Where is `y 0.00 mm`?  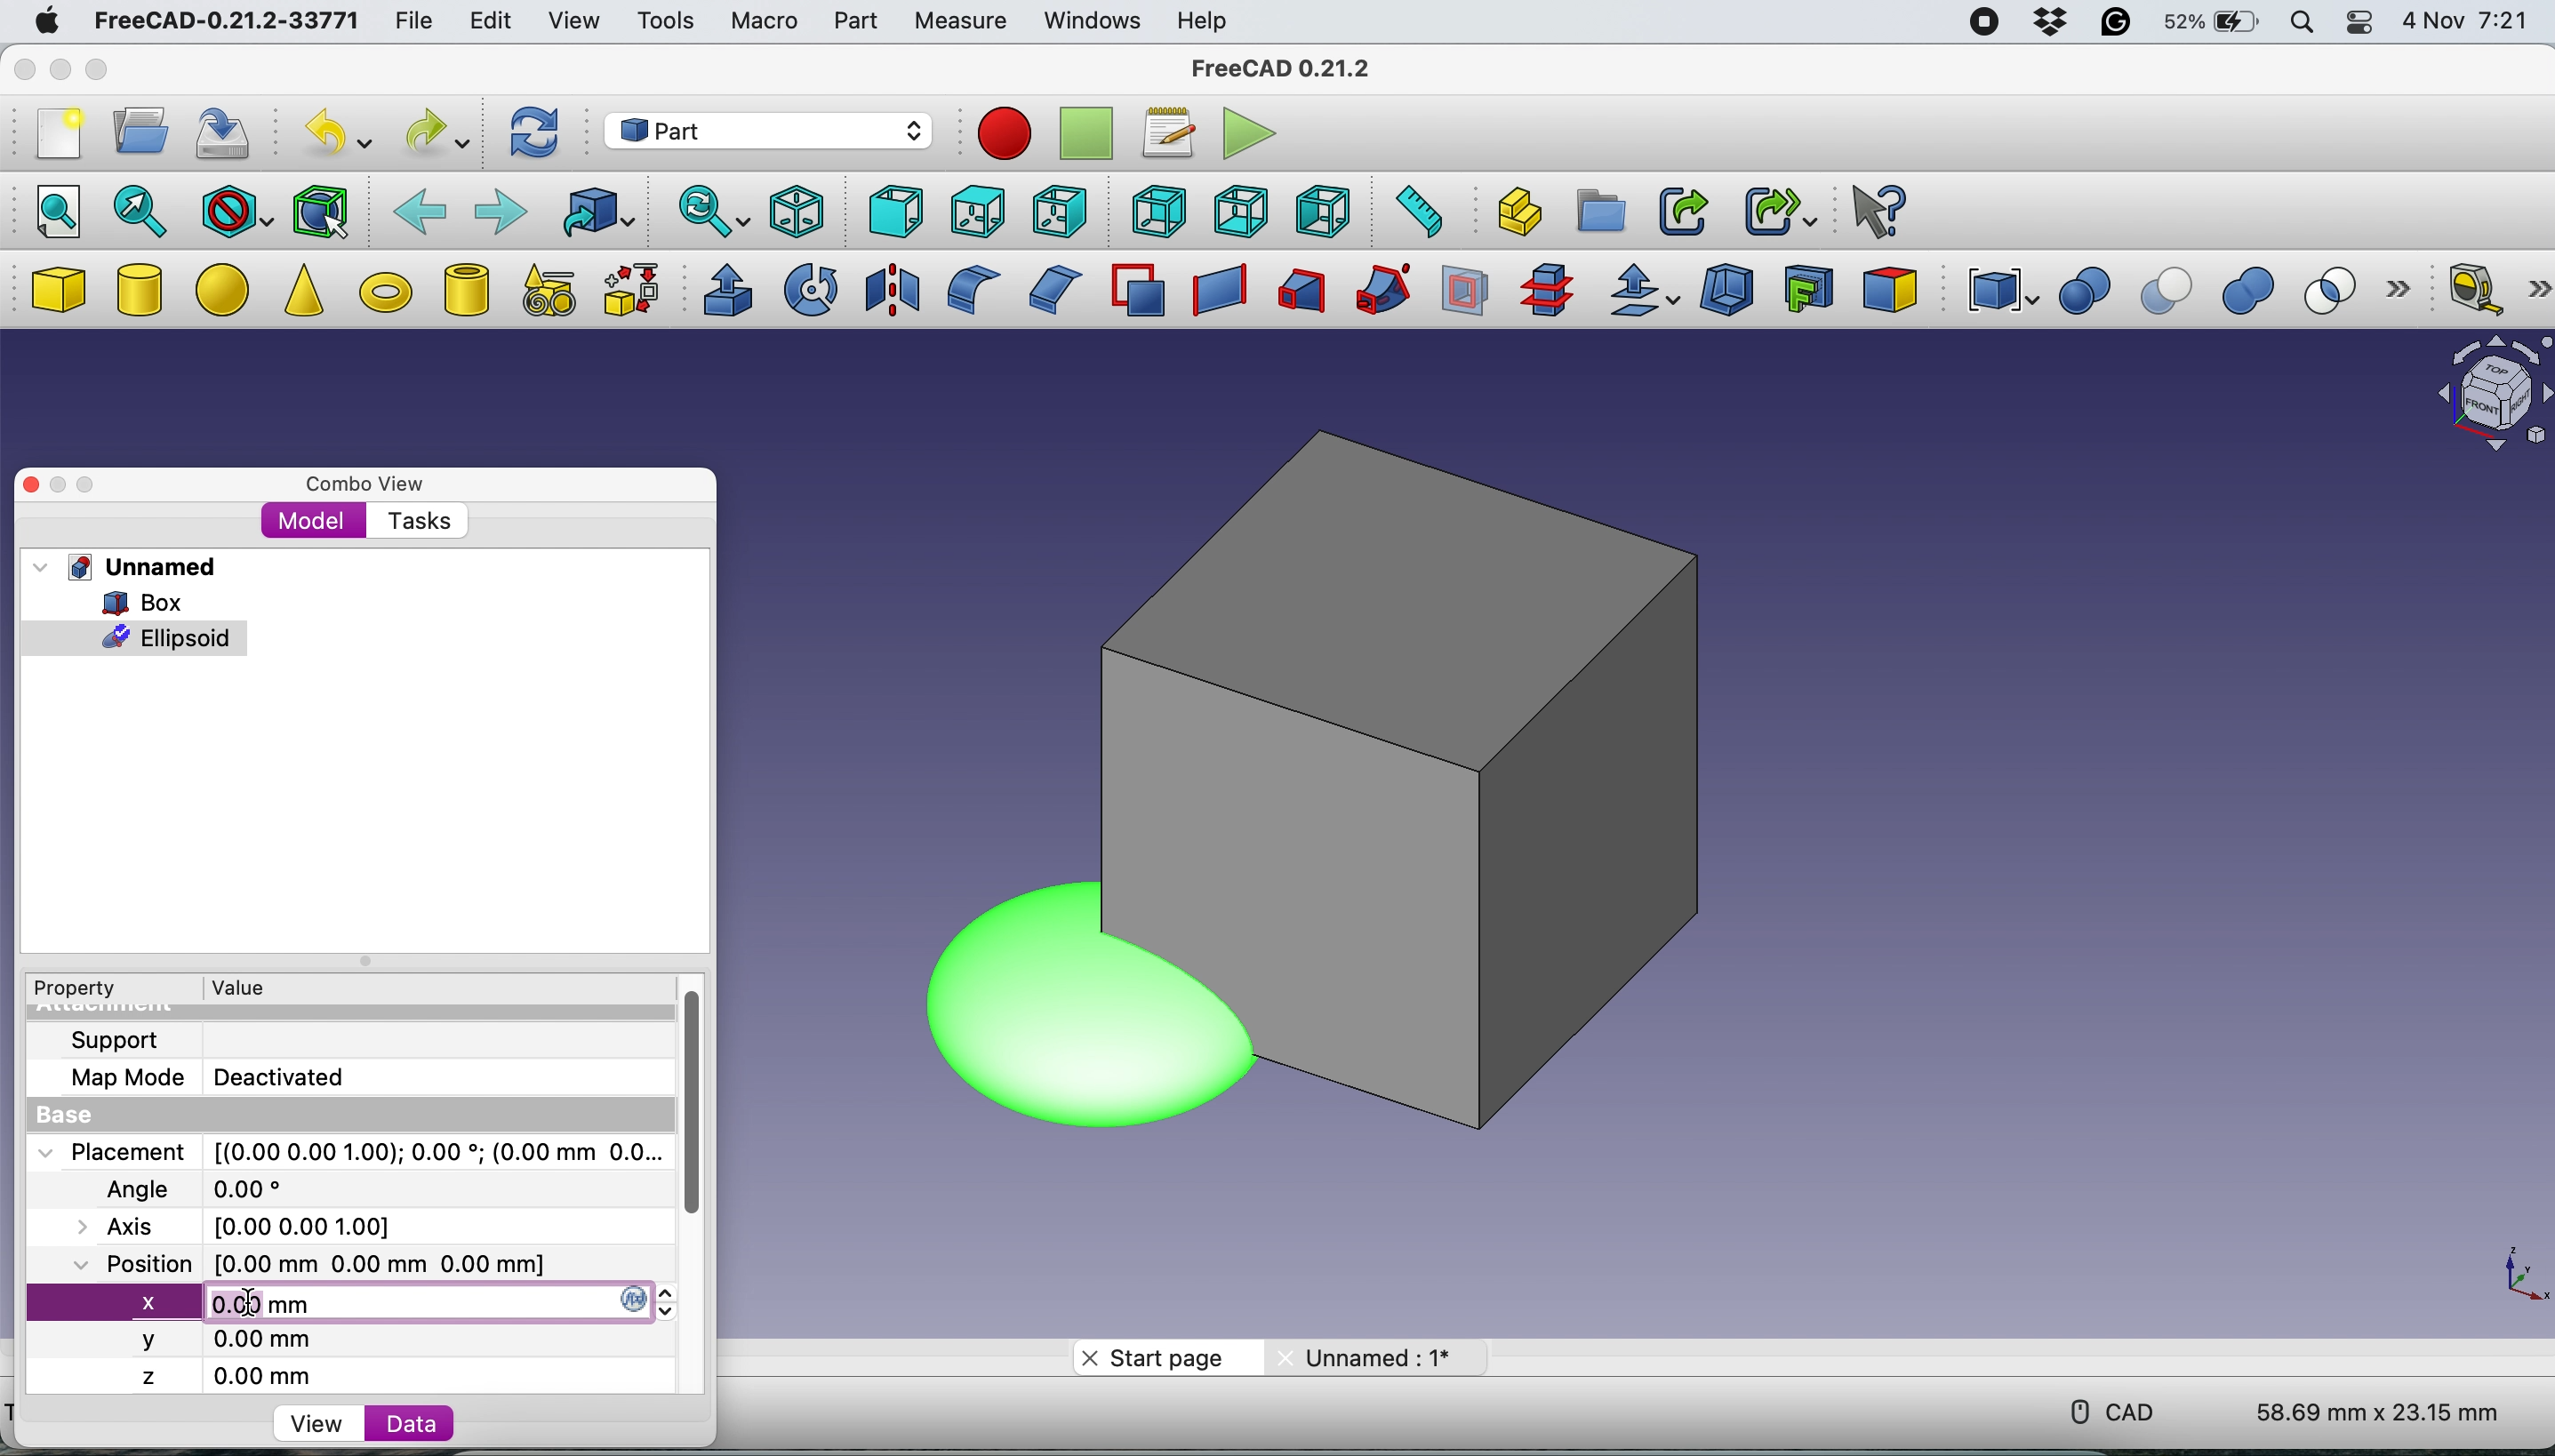 y 0.00 mm is located at coordinates (228, 1343).